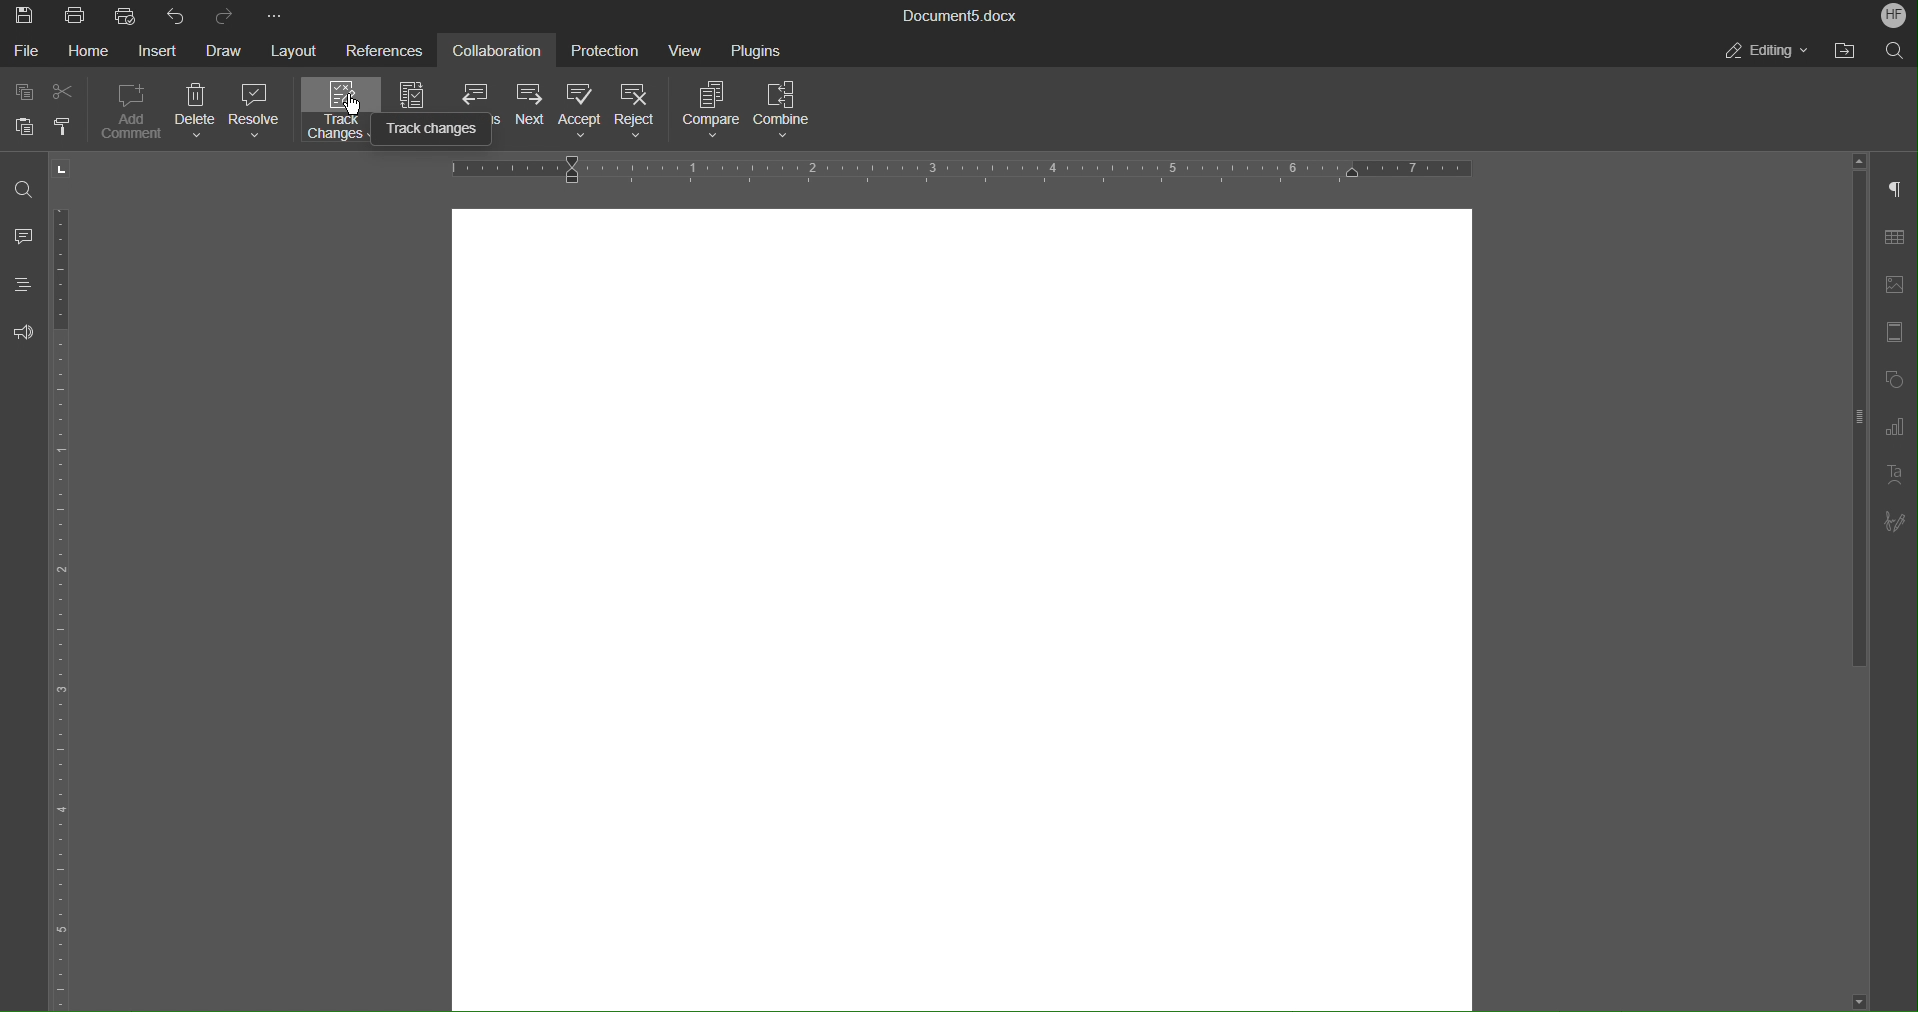 The image size is (1918, 1012). I want to click on Delete, so click(201, 116).